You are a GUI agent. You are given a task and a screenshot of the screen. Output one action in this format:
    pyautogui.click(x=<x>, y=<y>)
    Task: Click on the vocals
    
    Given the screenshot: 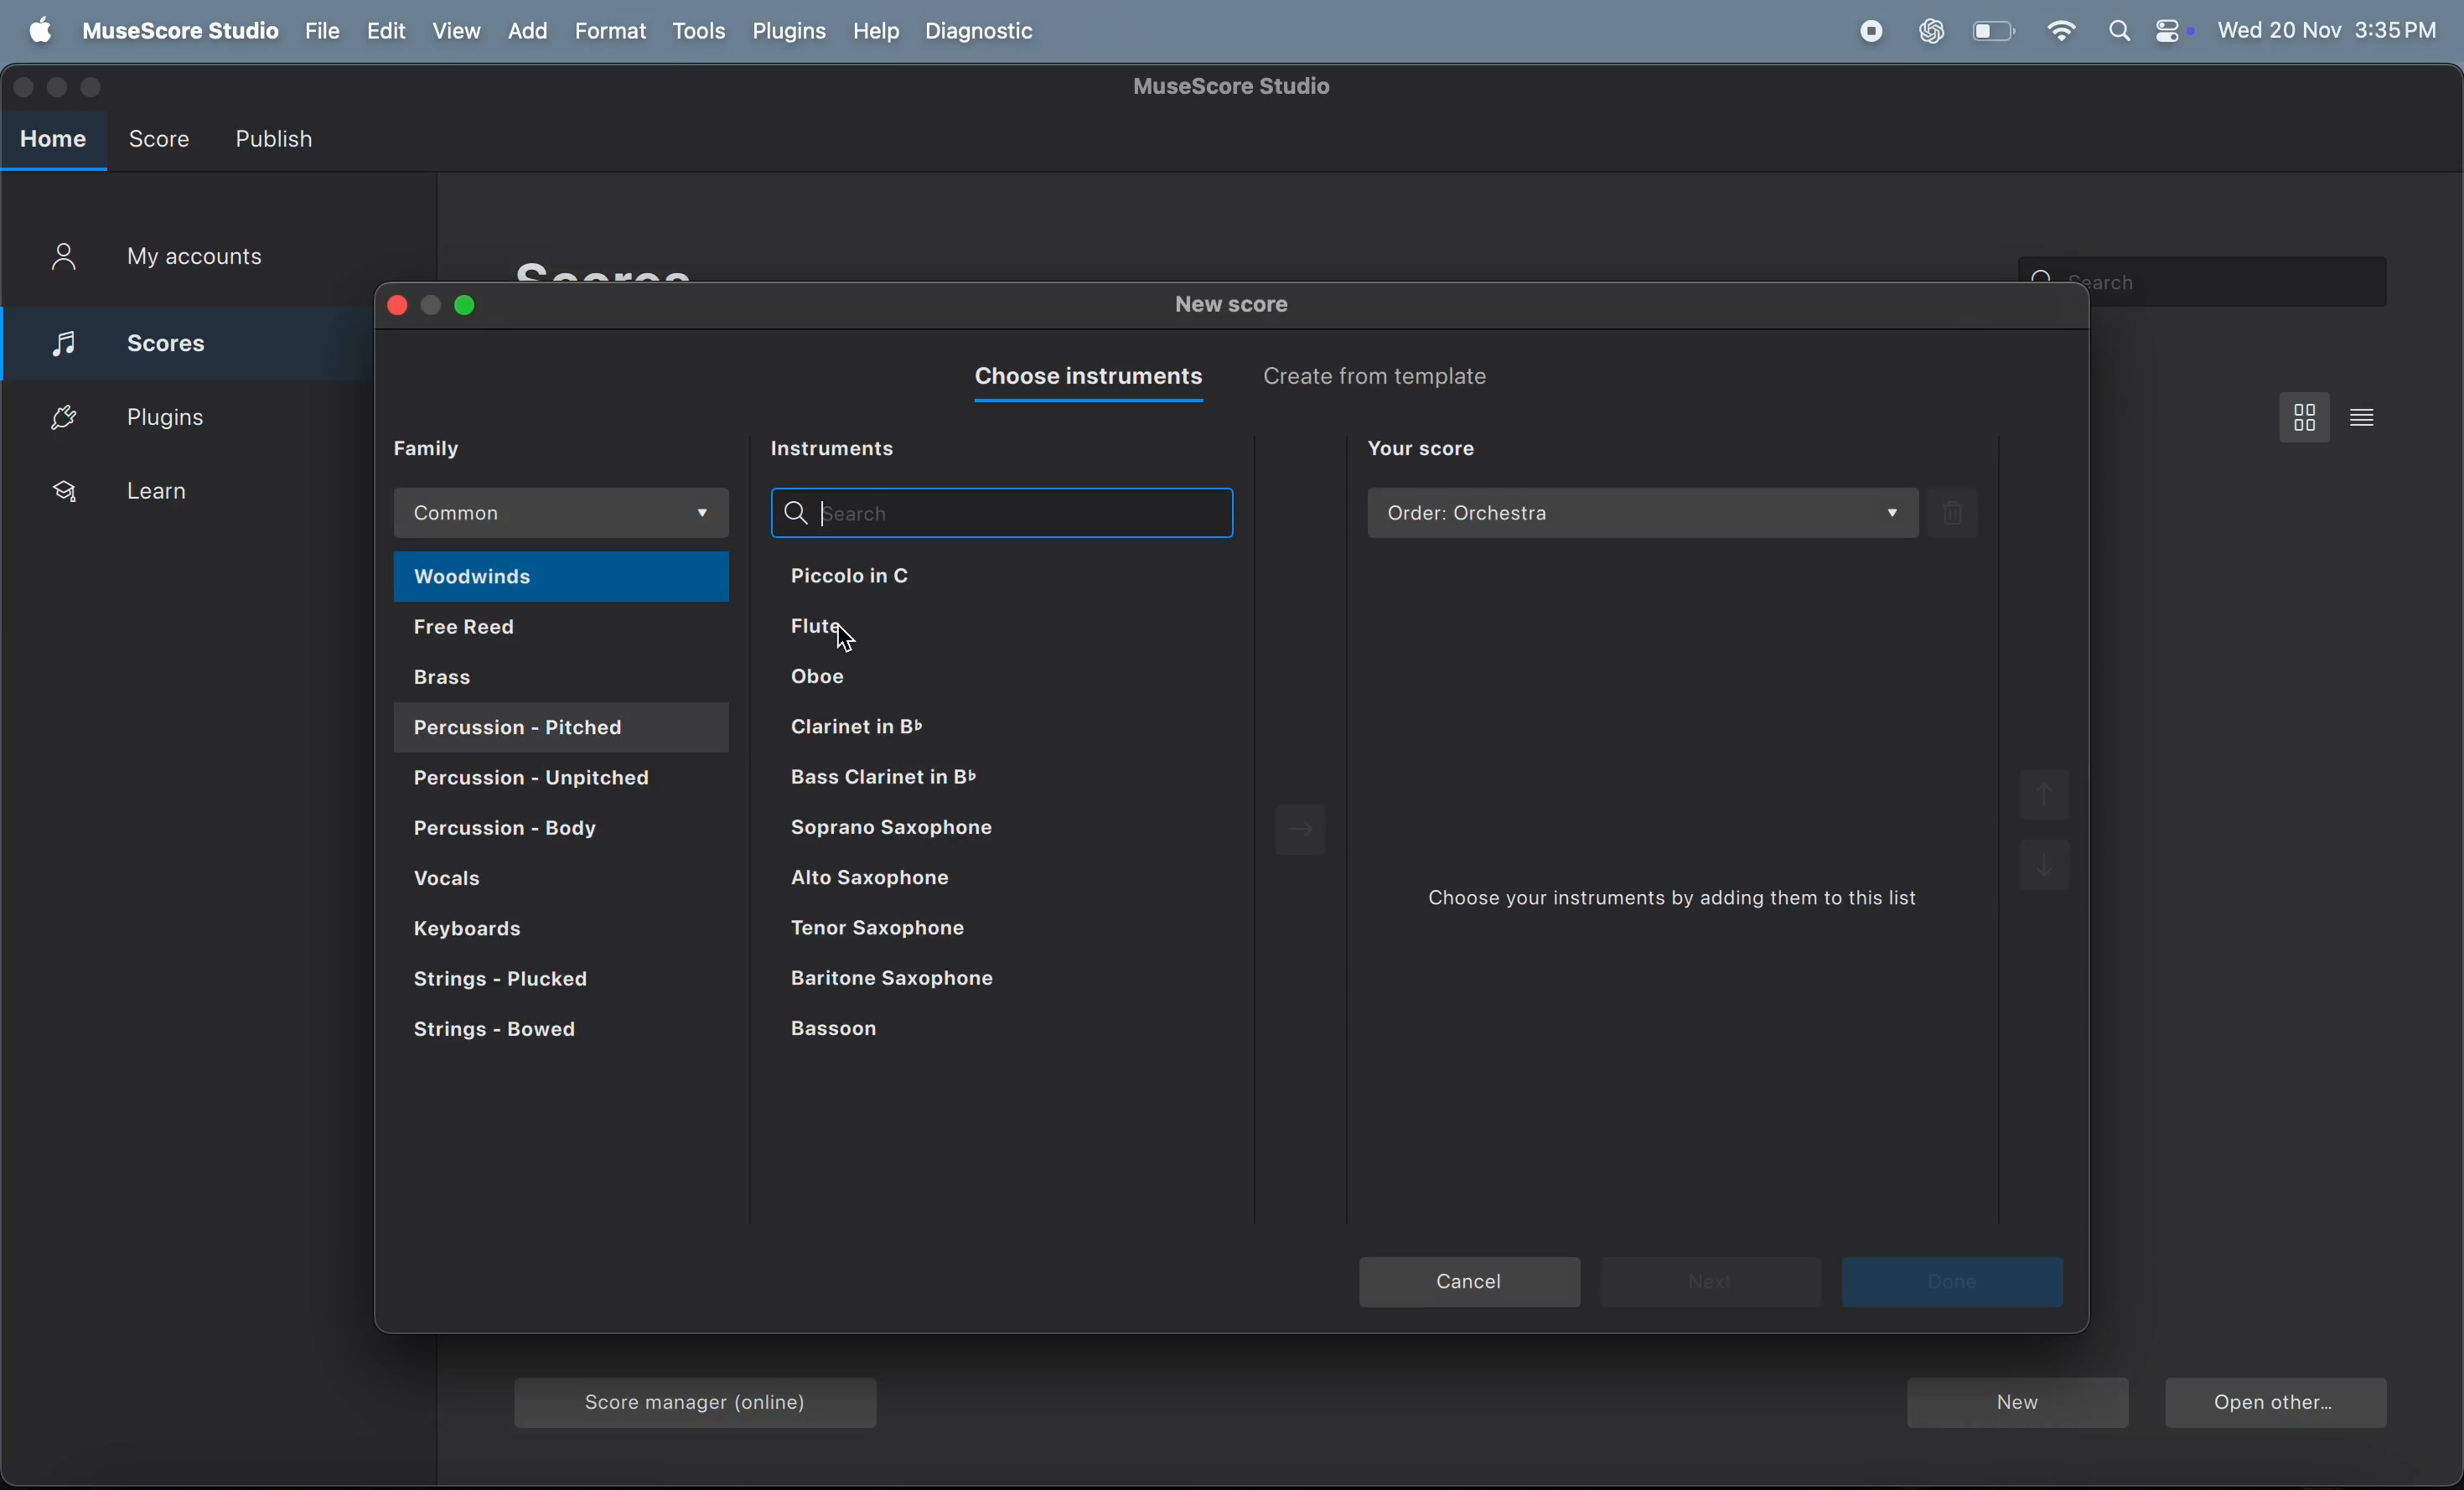 What is the action you would take?
    pyautogui.click(x=556, y=881)
    